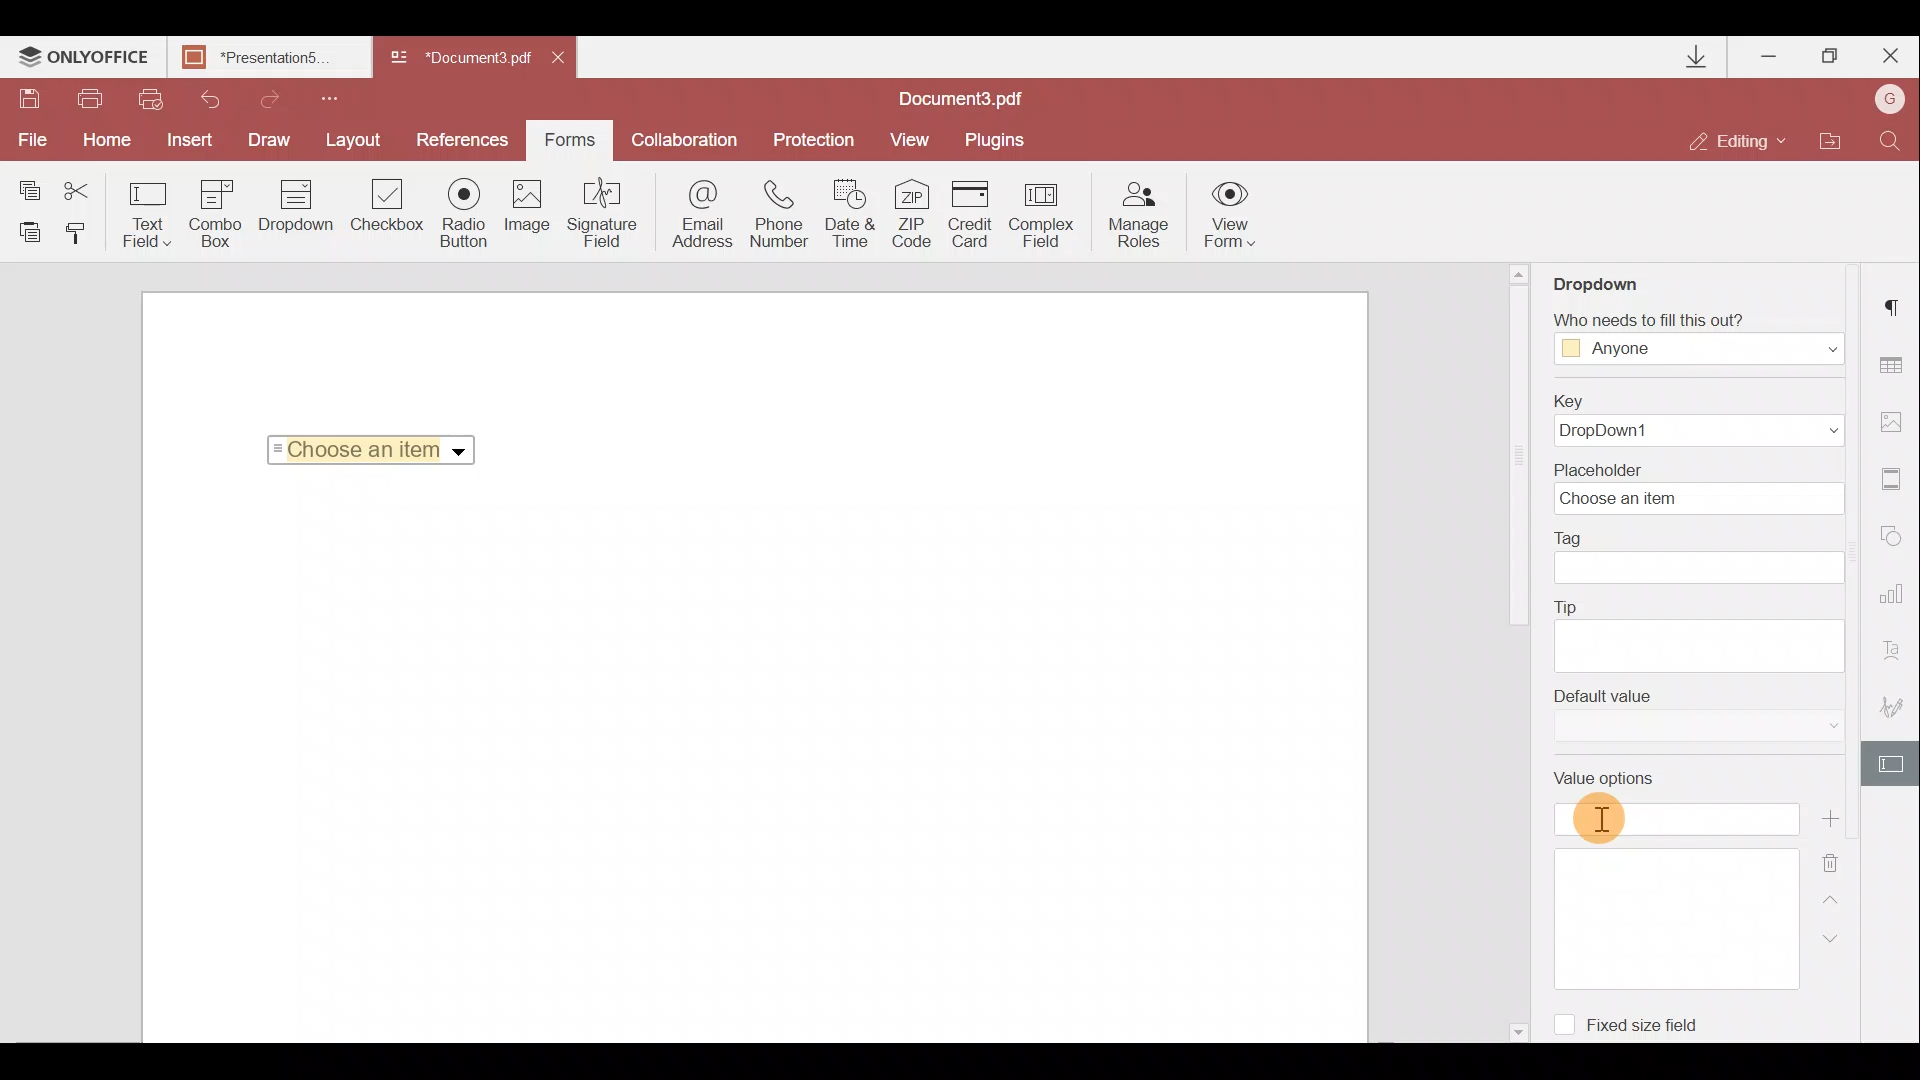 This screenshot has height=1080, width=1920. What do you see at coordinates (598, 212) in the screenshot?
I see `Signature field` at bounding box center [598, 212].